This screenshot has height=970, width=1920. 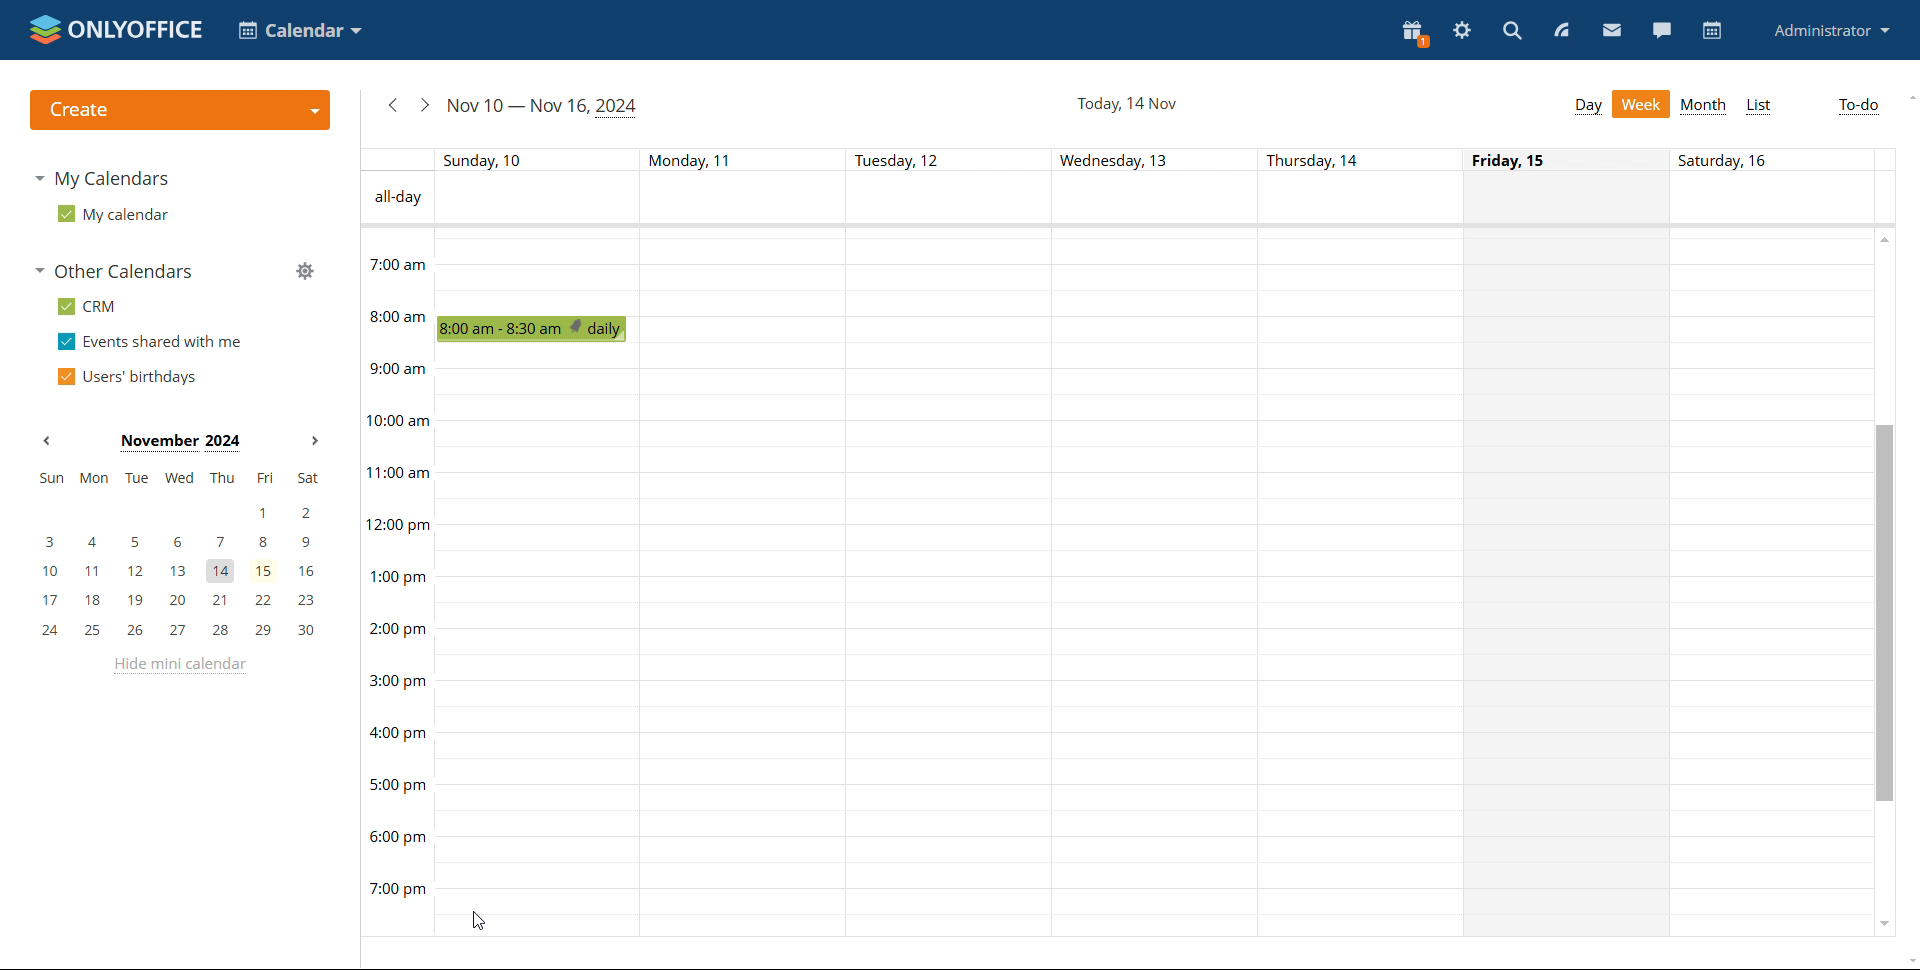 What do you see at coordinates (1833, 30) in the screenshot?
I see `profile` at bounding box center [1833, 30].